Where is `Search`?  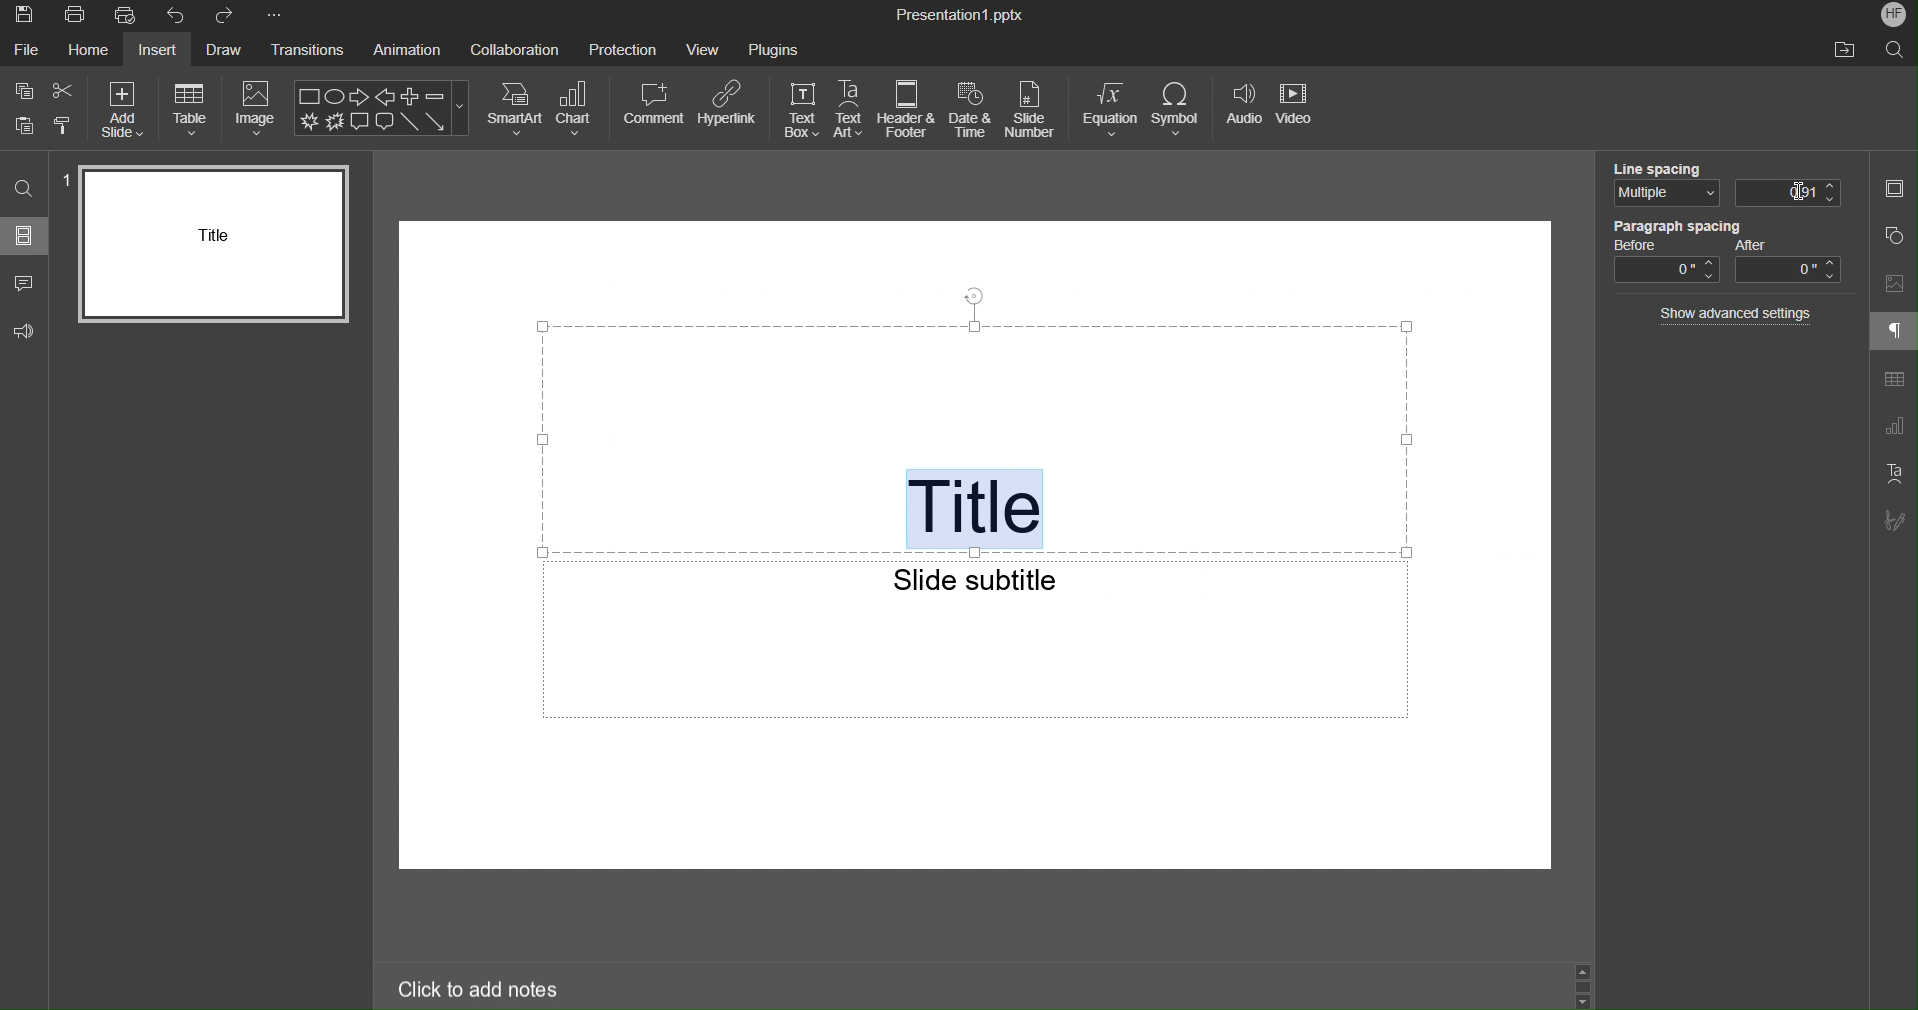
Search is located at coordinates (1896, 51).